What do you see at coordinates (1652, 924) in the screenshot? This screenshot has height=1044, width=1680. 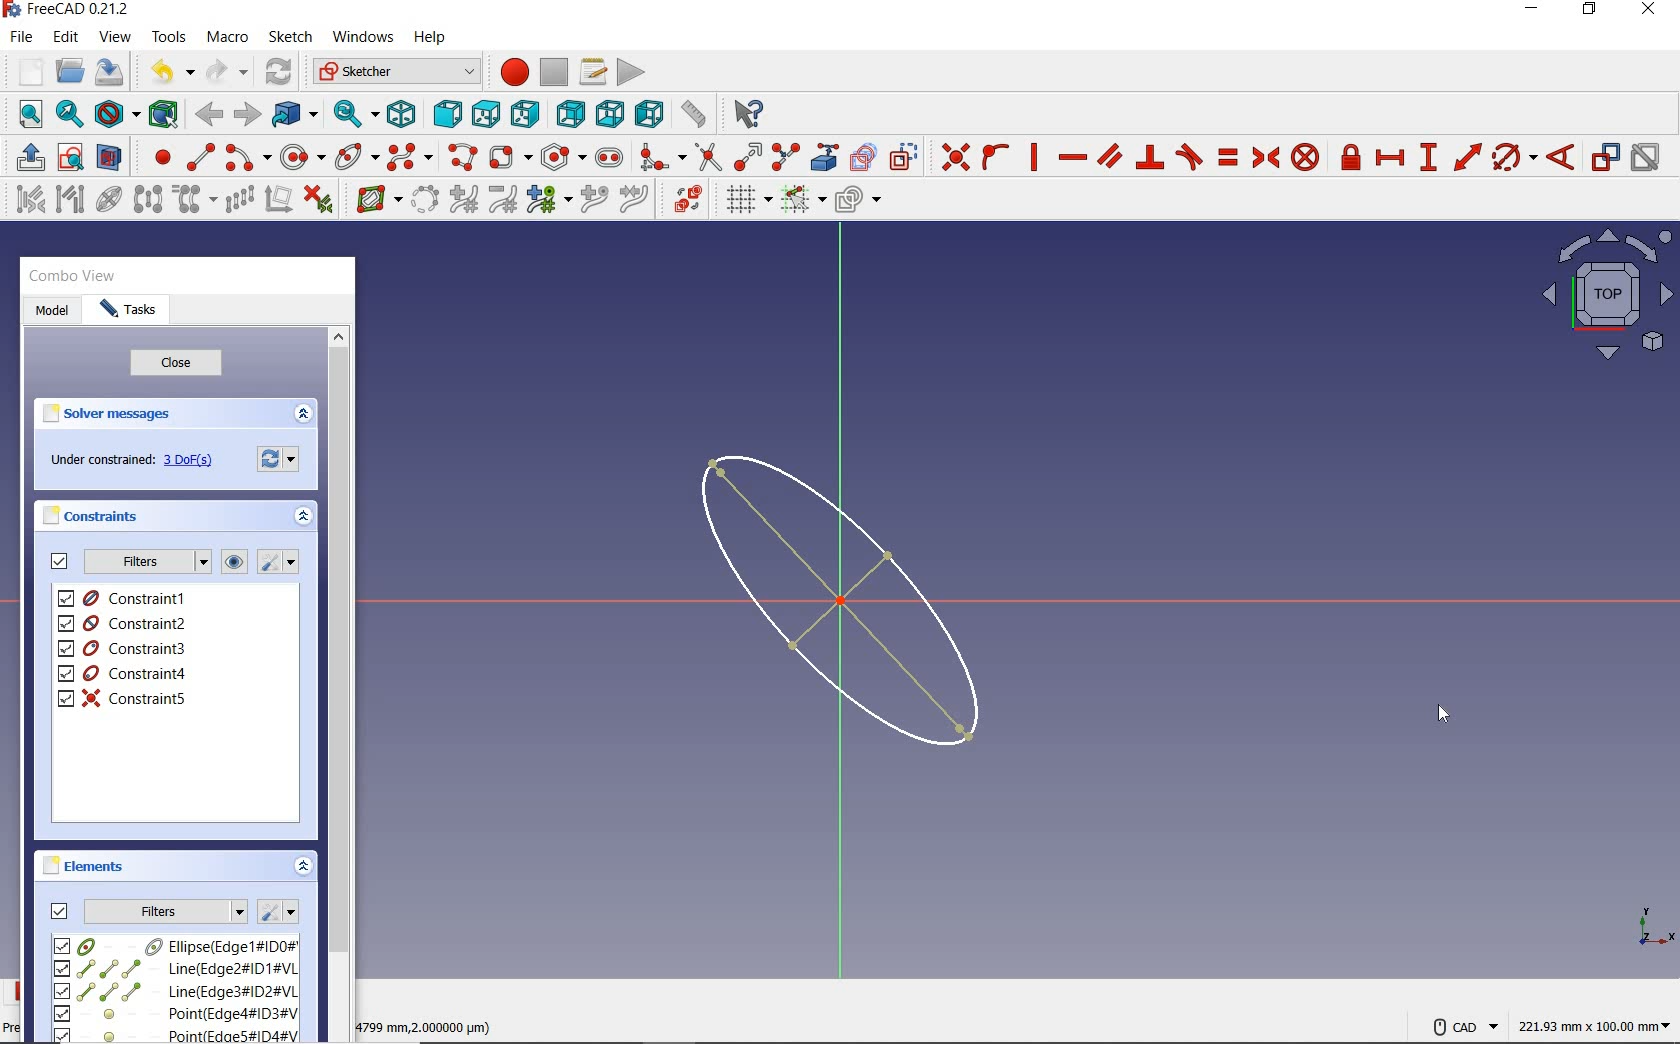 I see `xyz` at bounding box center [1652, 924].